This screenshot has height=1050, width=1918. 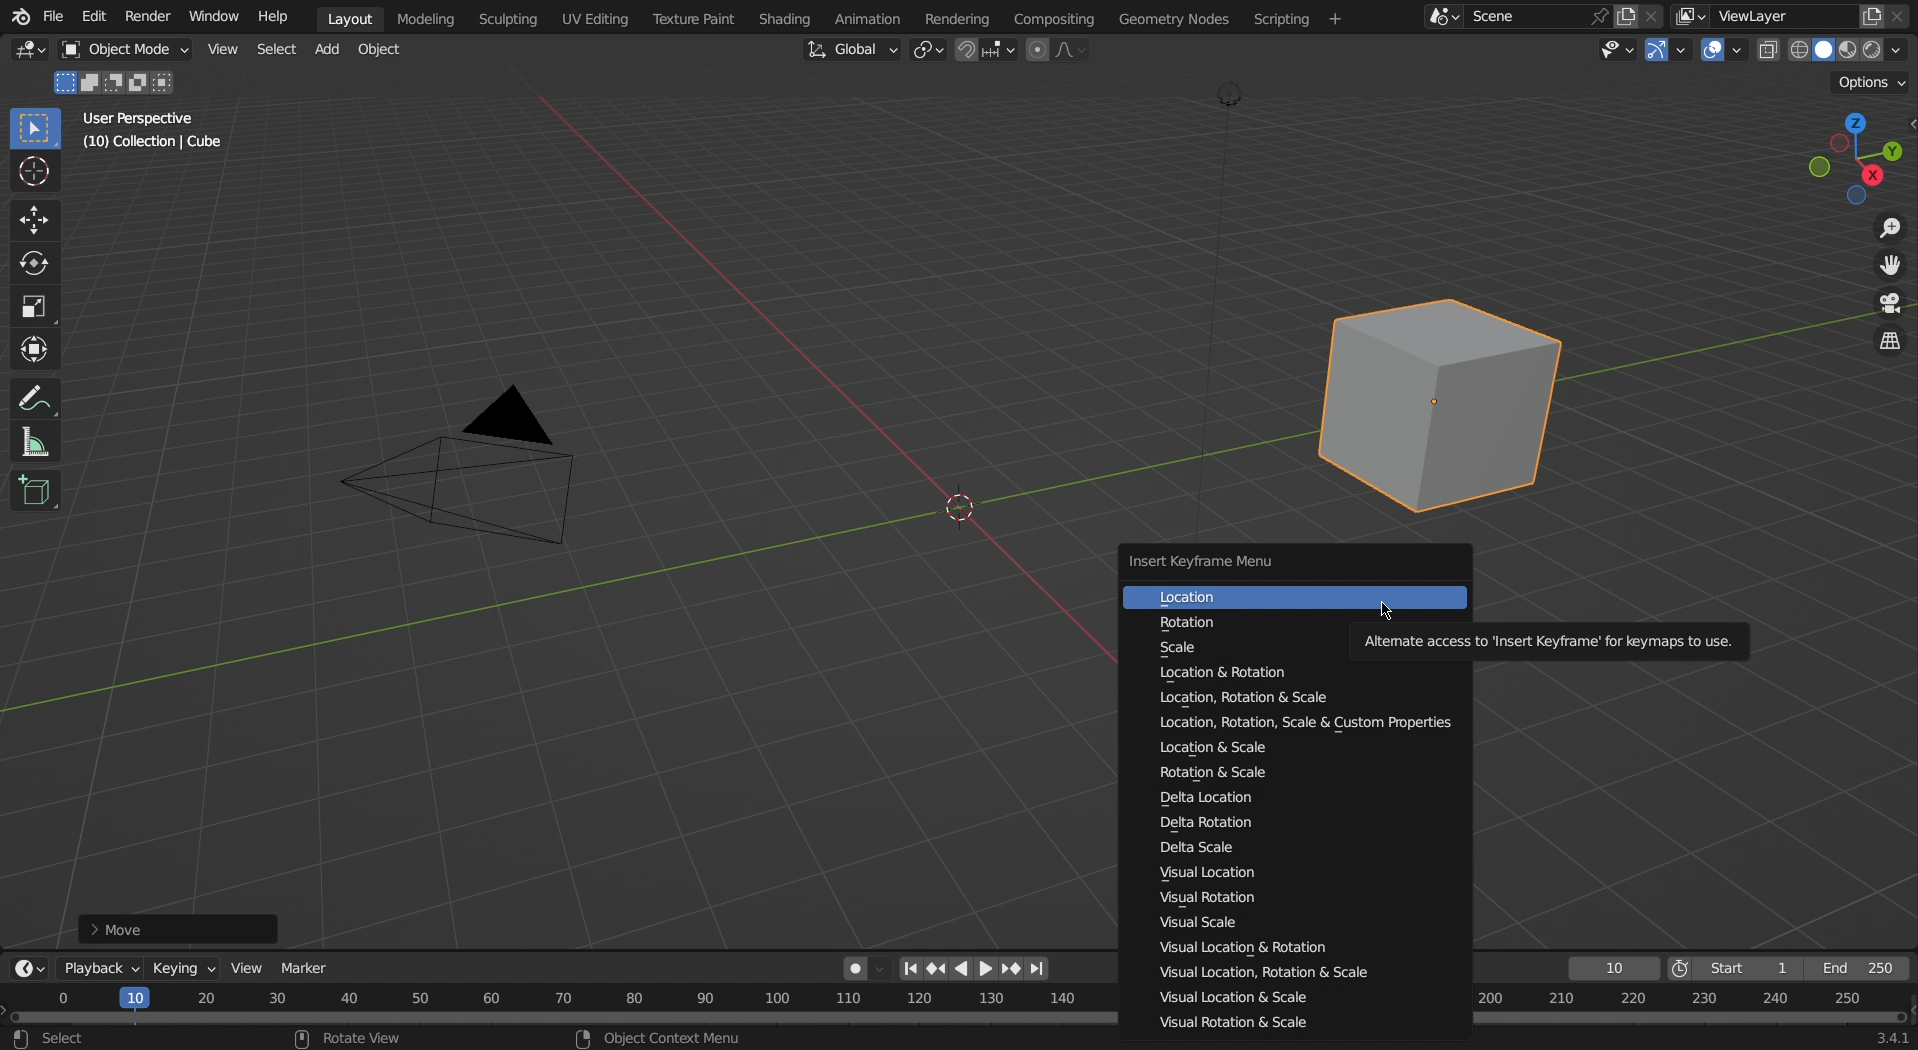 I want to click on Location, Rotation, Scale & Custom Properties, so click(x=1289, y=726).